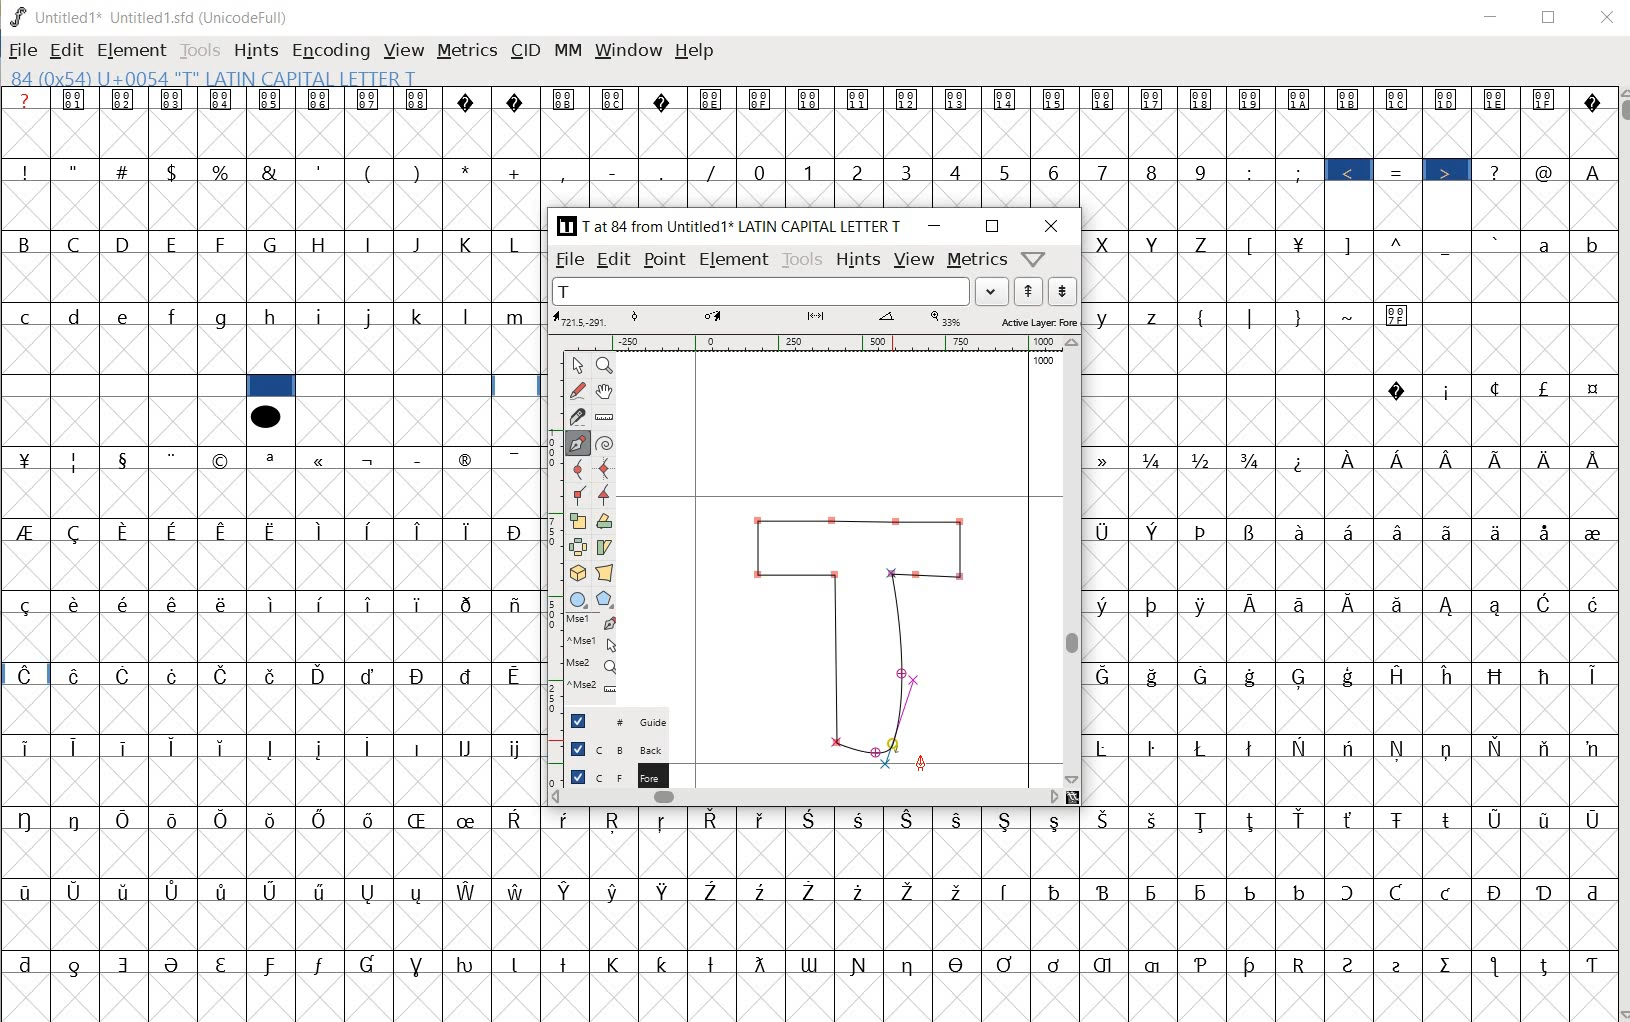  Describe the element at coordinates (469, 675) in the screenshot. I see `Symbol` at that location.